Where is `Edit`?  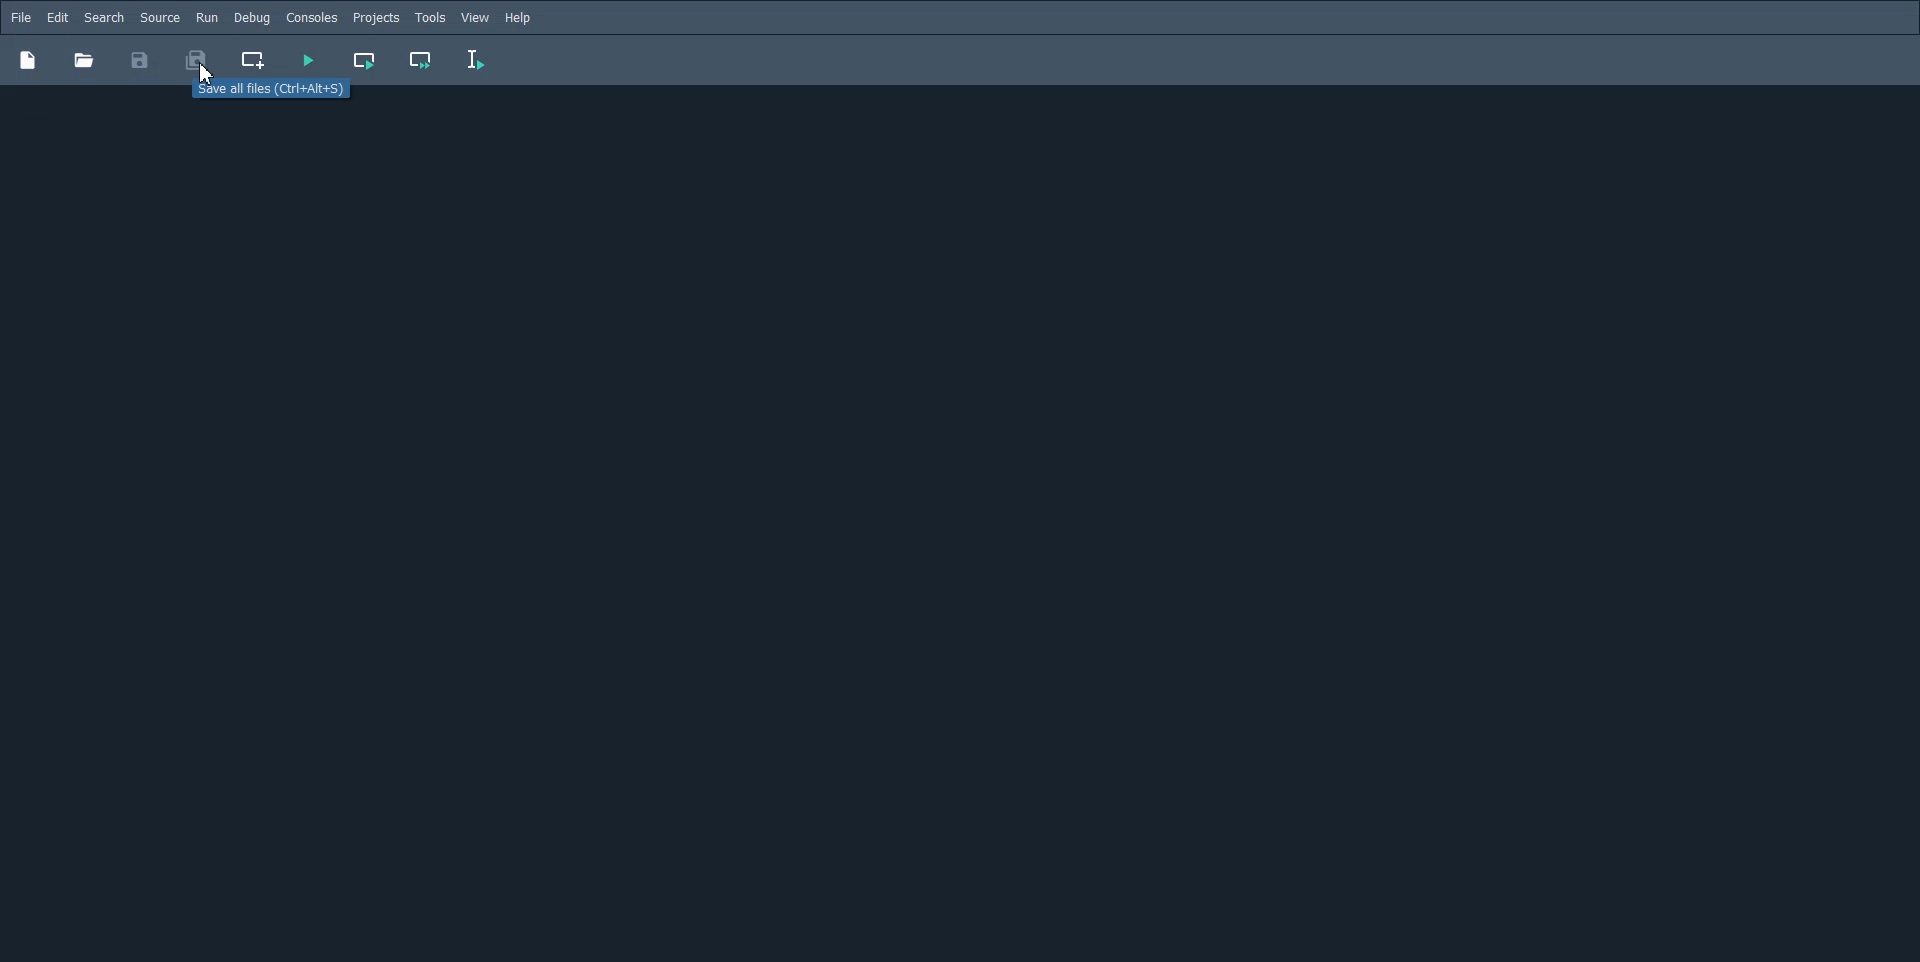
Edit is located at coordinates (57, 18).